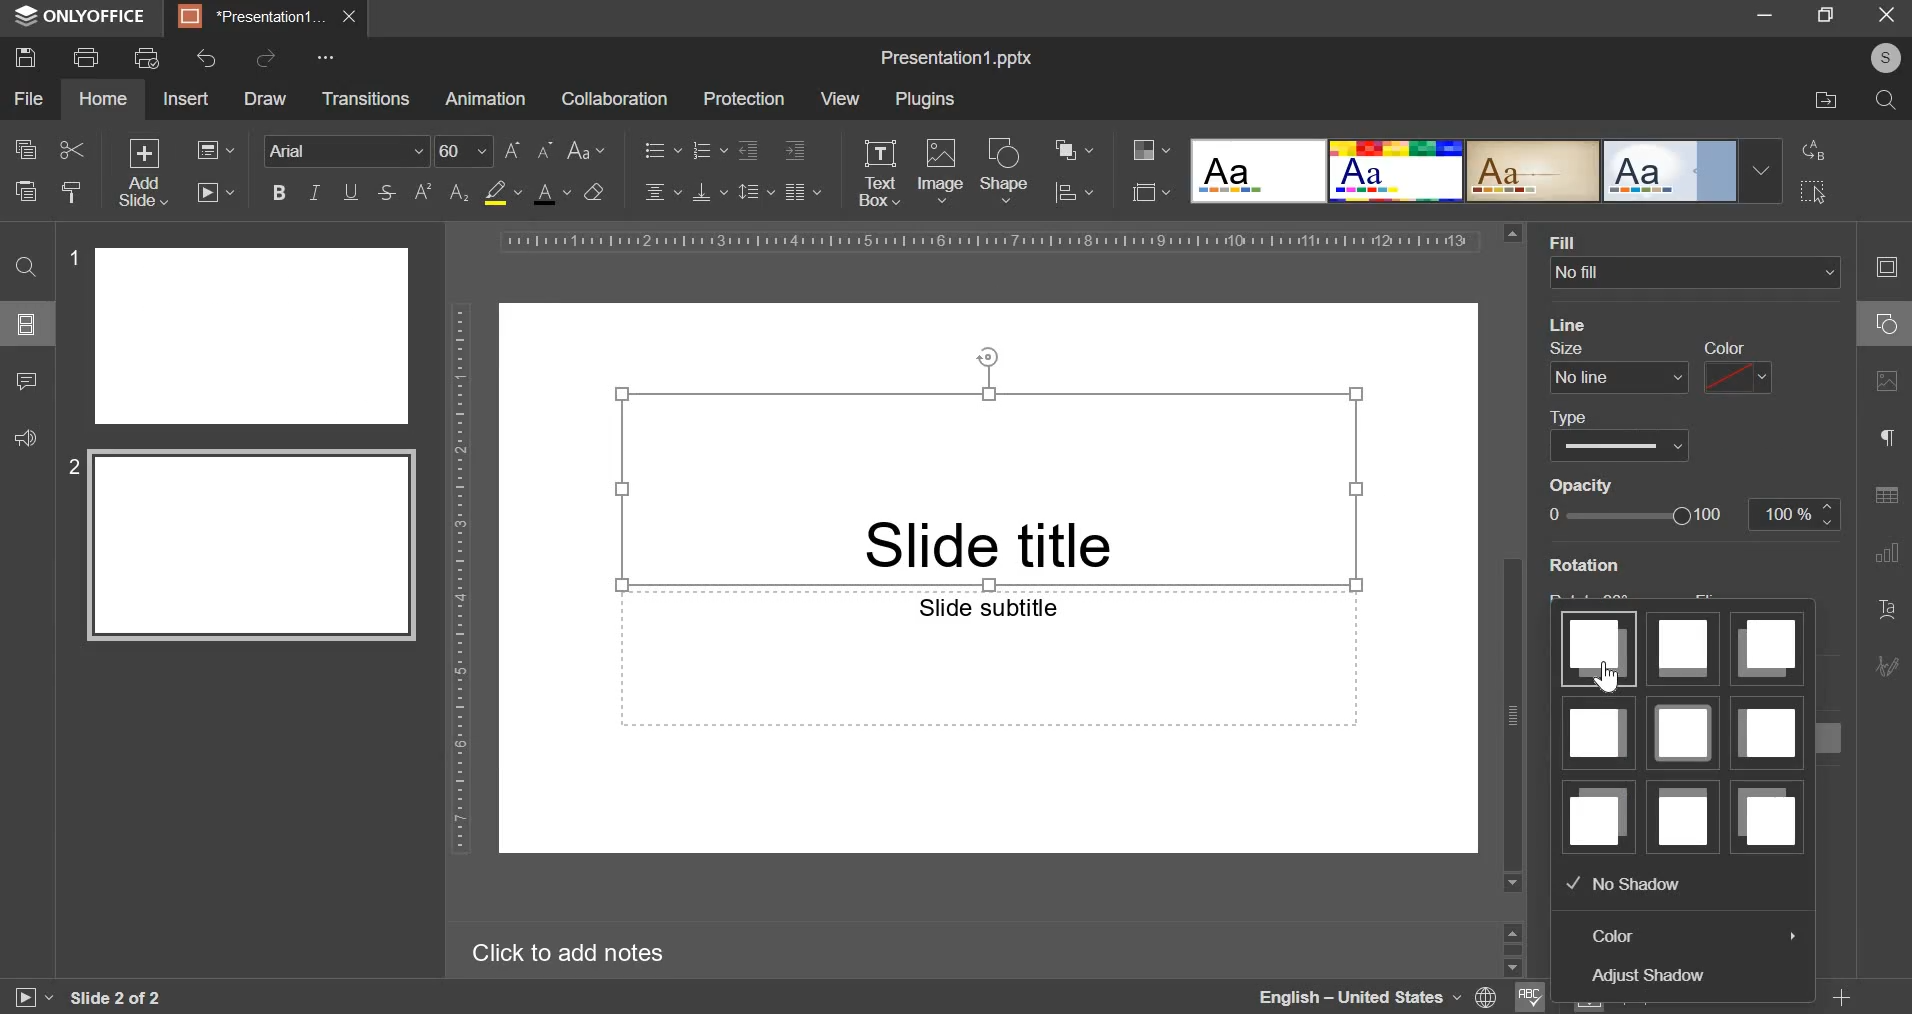 The image size is (1912, 1014). What do you see at coordinates (28, 99) in the screenshot?
I see `file` at bounding box center [28, 99].